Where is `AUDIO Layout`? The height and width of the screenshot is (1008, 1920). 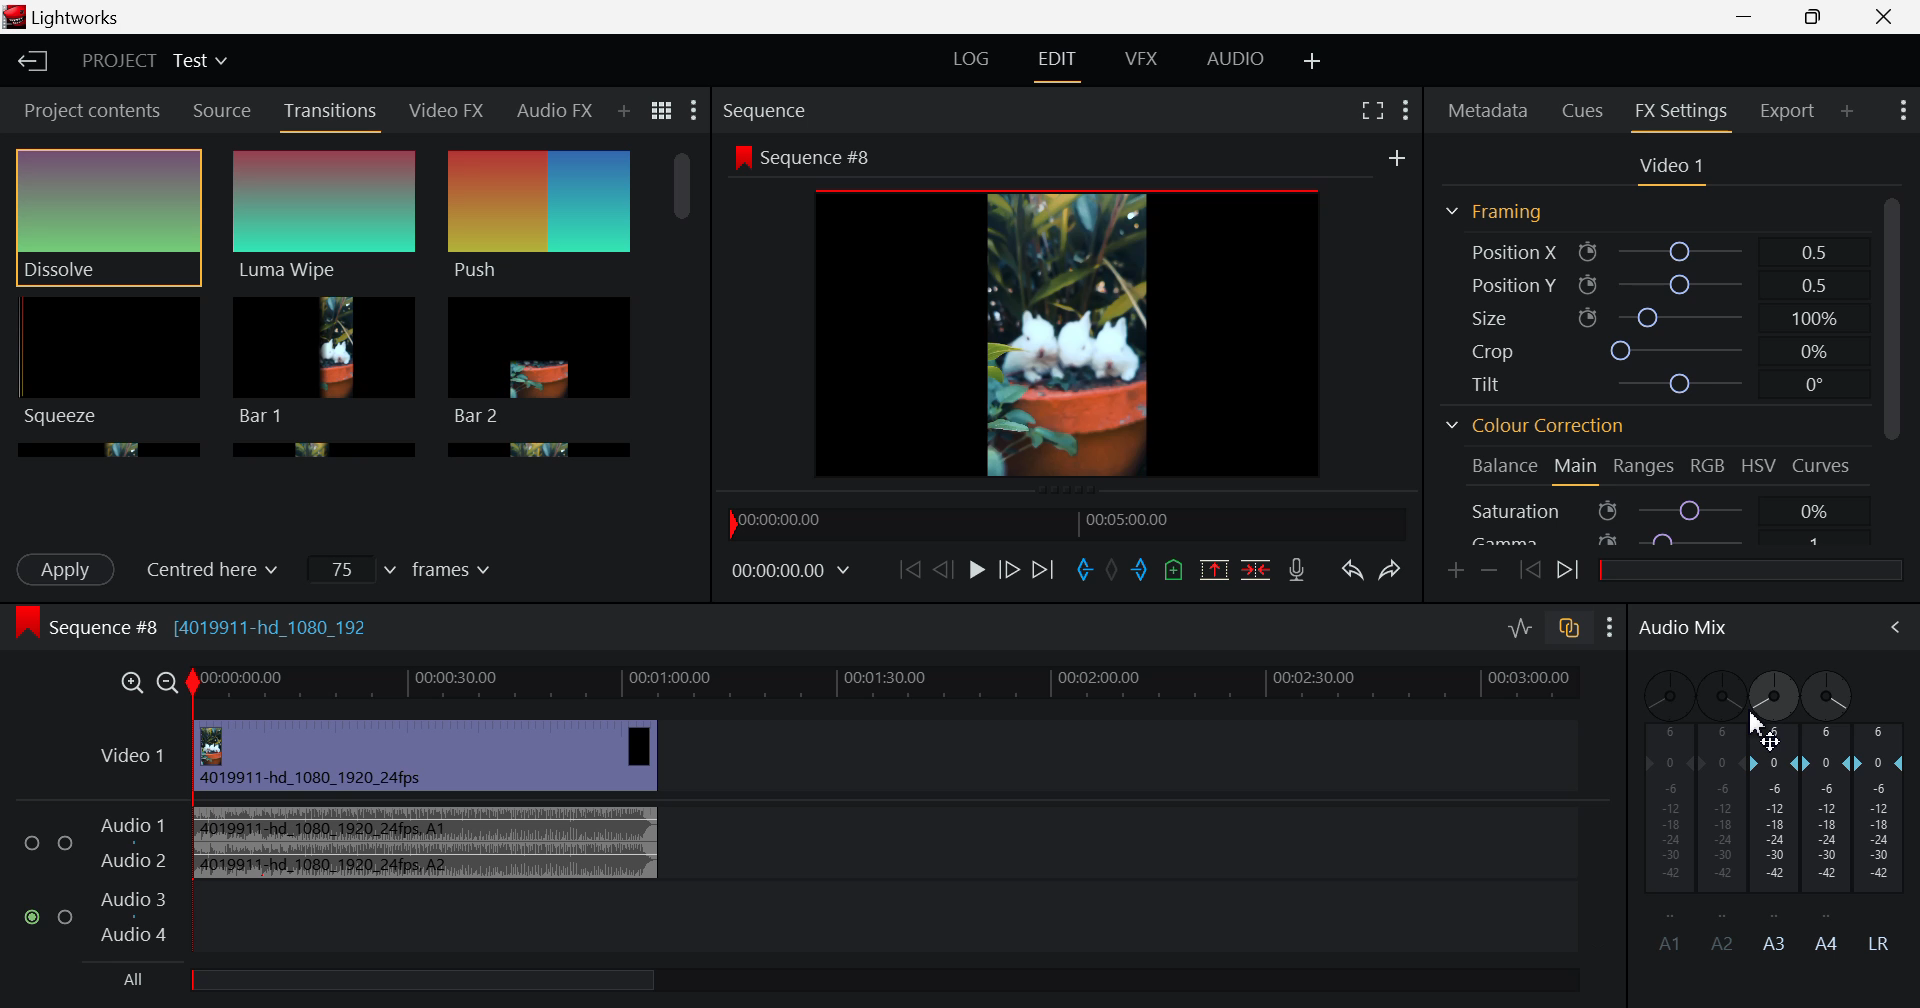
AUDIO Layout is located at coordinates (1240, 62).